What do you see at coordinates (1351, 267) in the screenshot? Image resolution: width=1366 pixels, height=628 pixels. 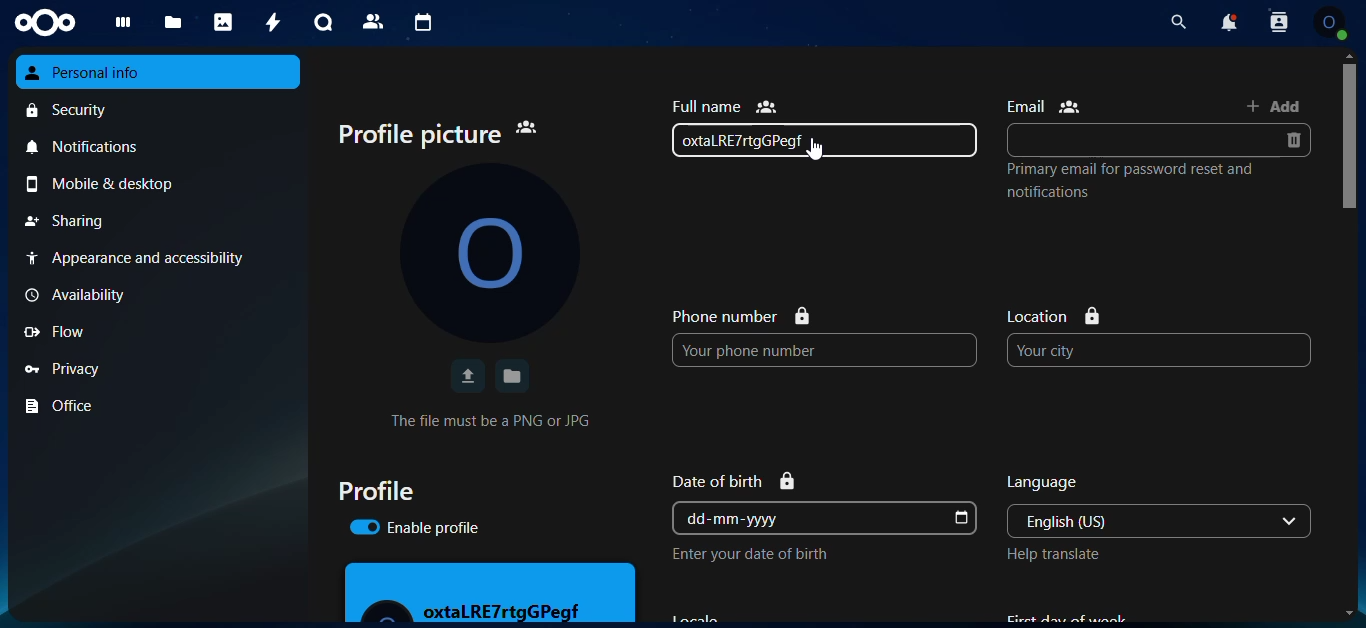 I see `scroll bar` at bounding box center [1351, 267].